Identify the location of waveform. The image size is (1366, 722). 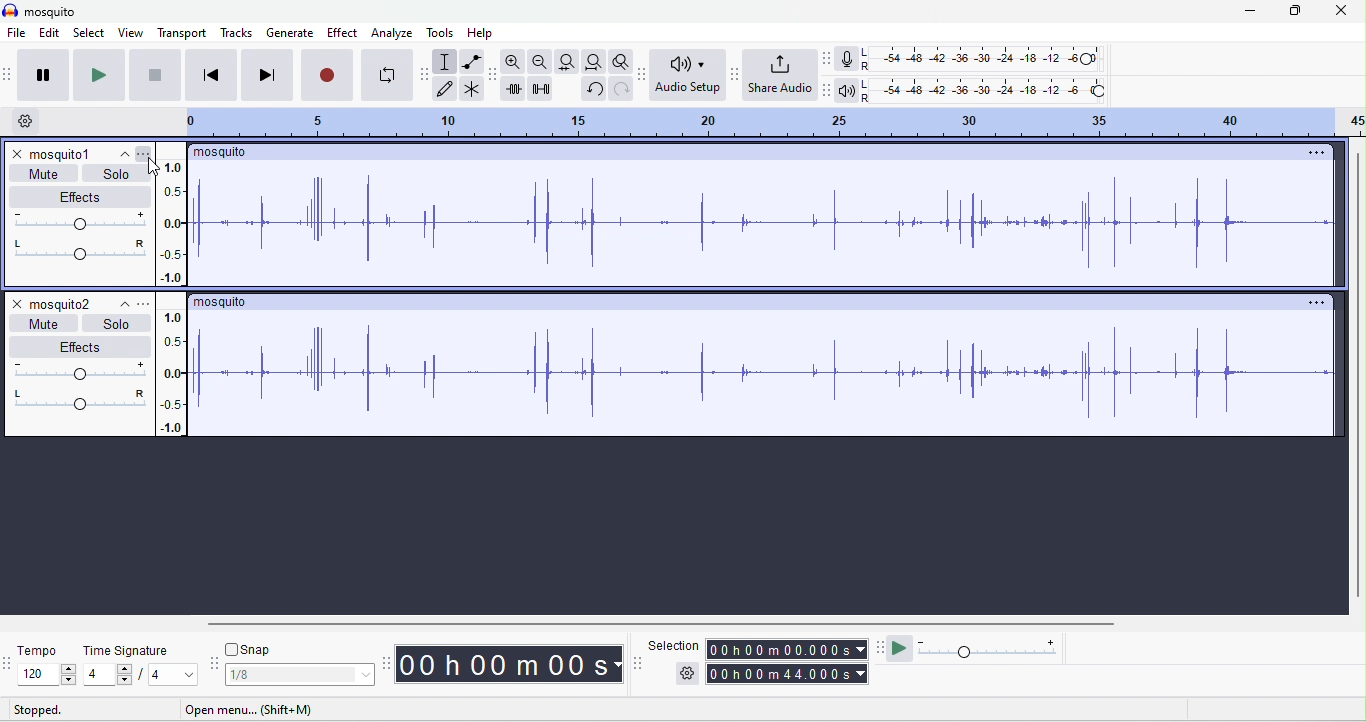
(765, 376).